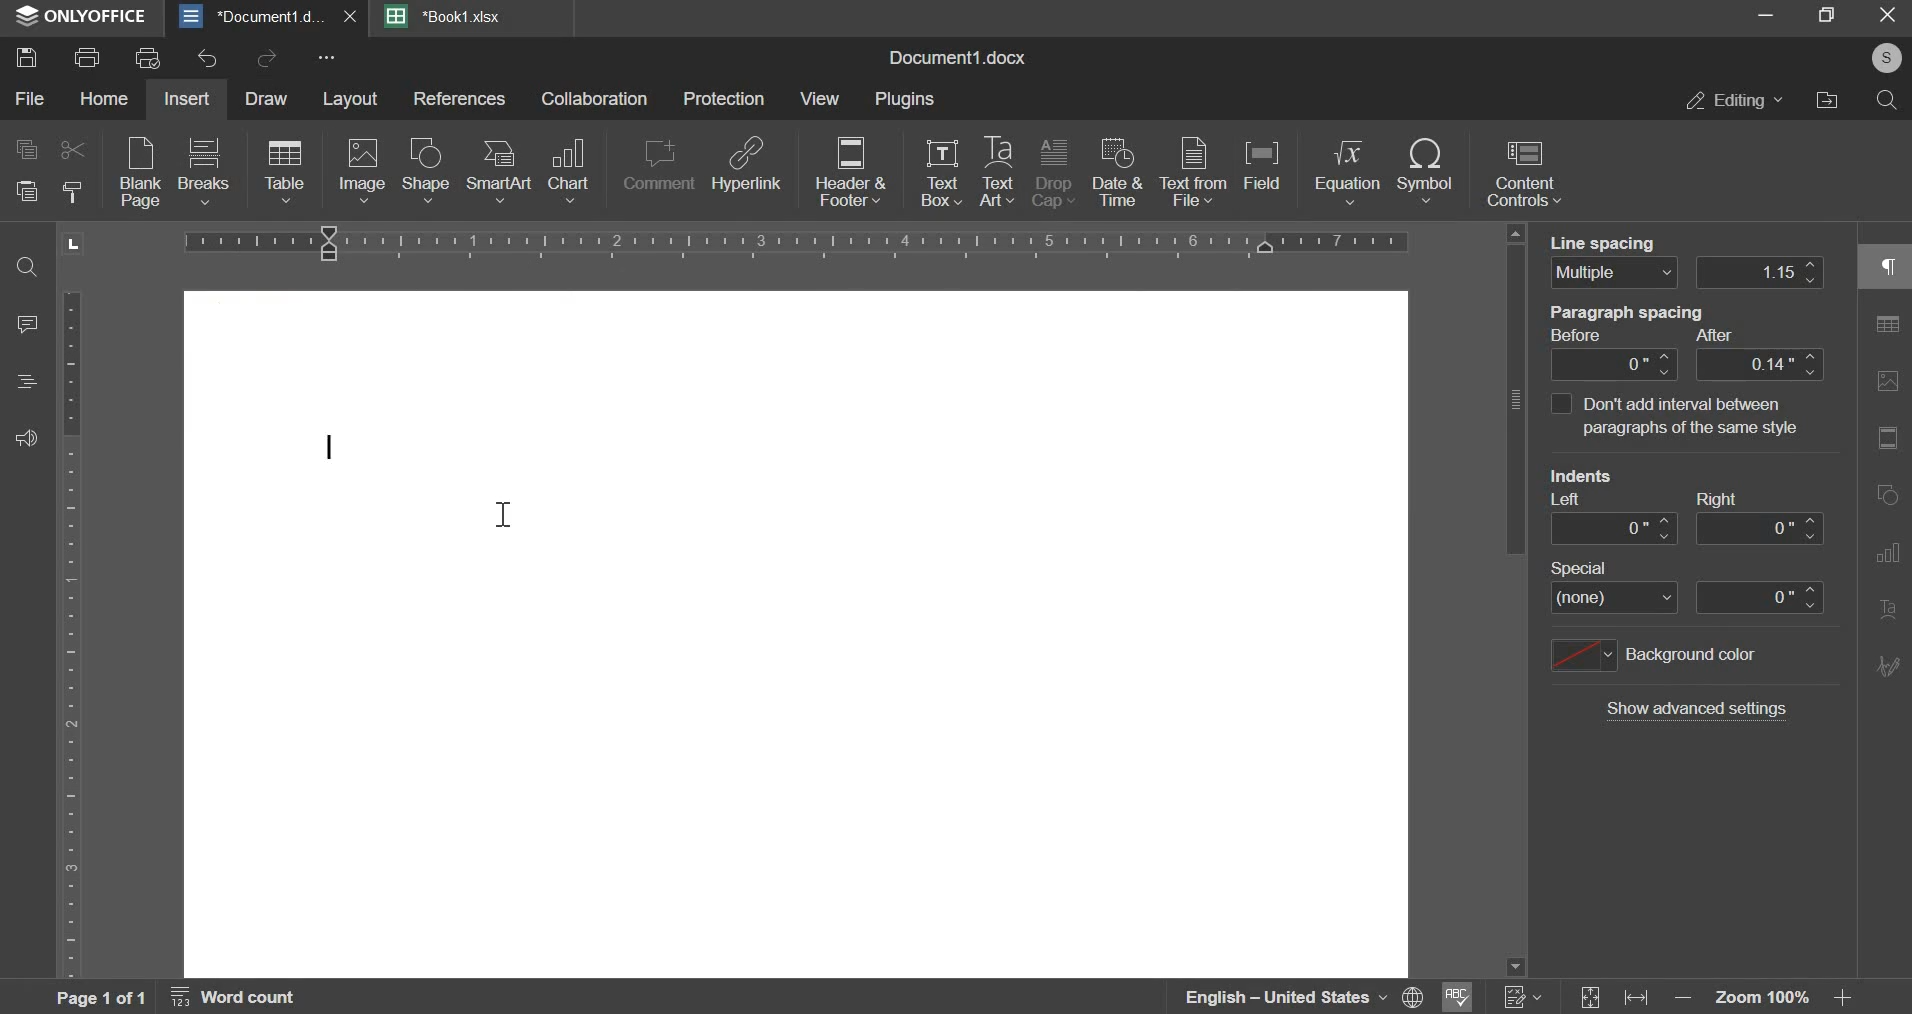  What do you see at coordinates (265, 59) in the screenshot?
I see `redo` at bounding box center [265, 59].